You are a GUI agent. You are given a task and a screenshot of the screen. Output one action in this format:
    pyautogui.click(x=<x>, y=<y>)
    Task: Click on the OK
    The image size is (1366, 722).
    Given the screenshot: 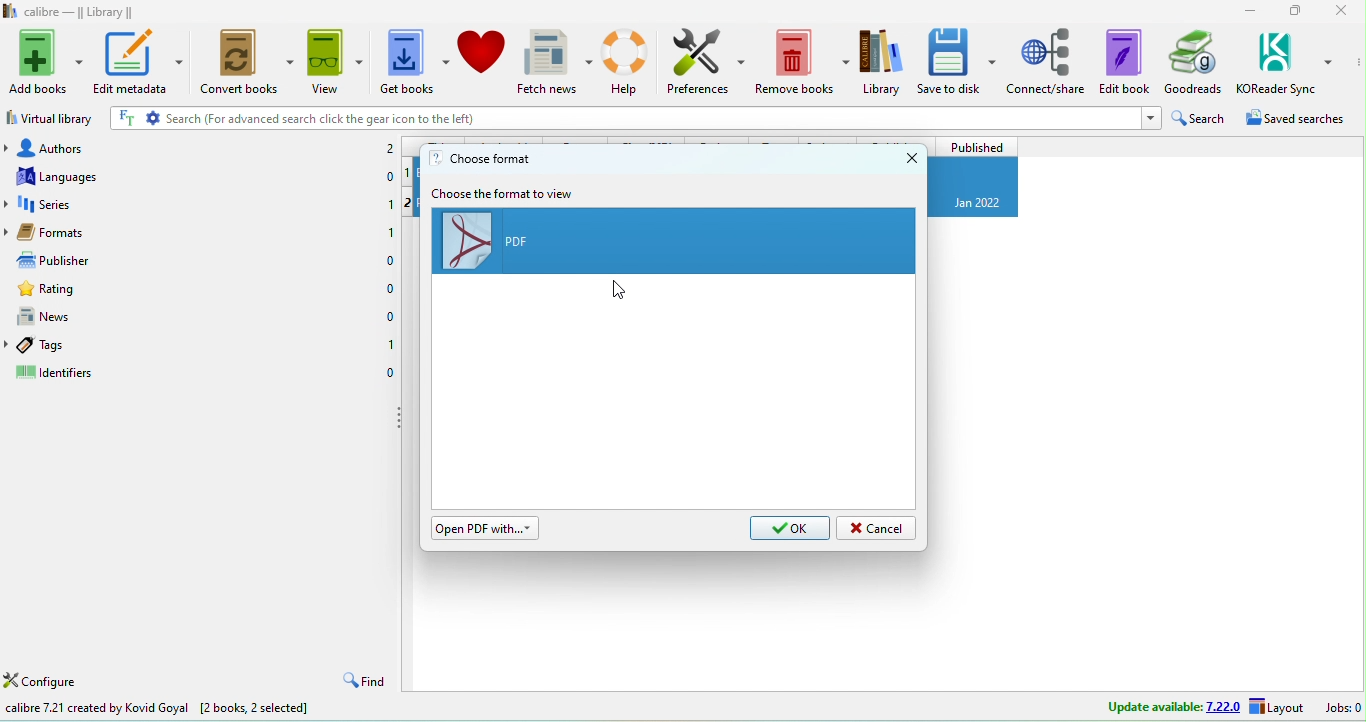 What is the action you would take?
    pyautogui.click(x=790, y=529)
    